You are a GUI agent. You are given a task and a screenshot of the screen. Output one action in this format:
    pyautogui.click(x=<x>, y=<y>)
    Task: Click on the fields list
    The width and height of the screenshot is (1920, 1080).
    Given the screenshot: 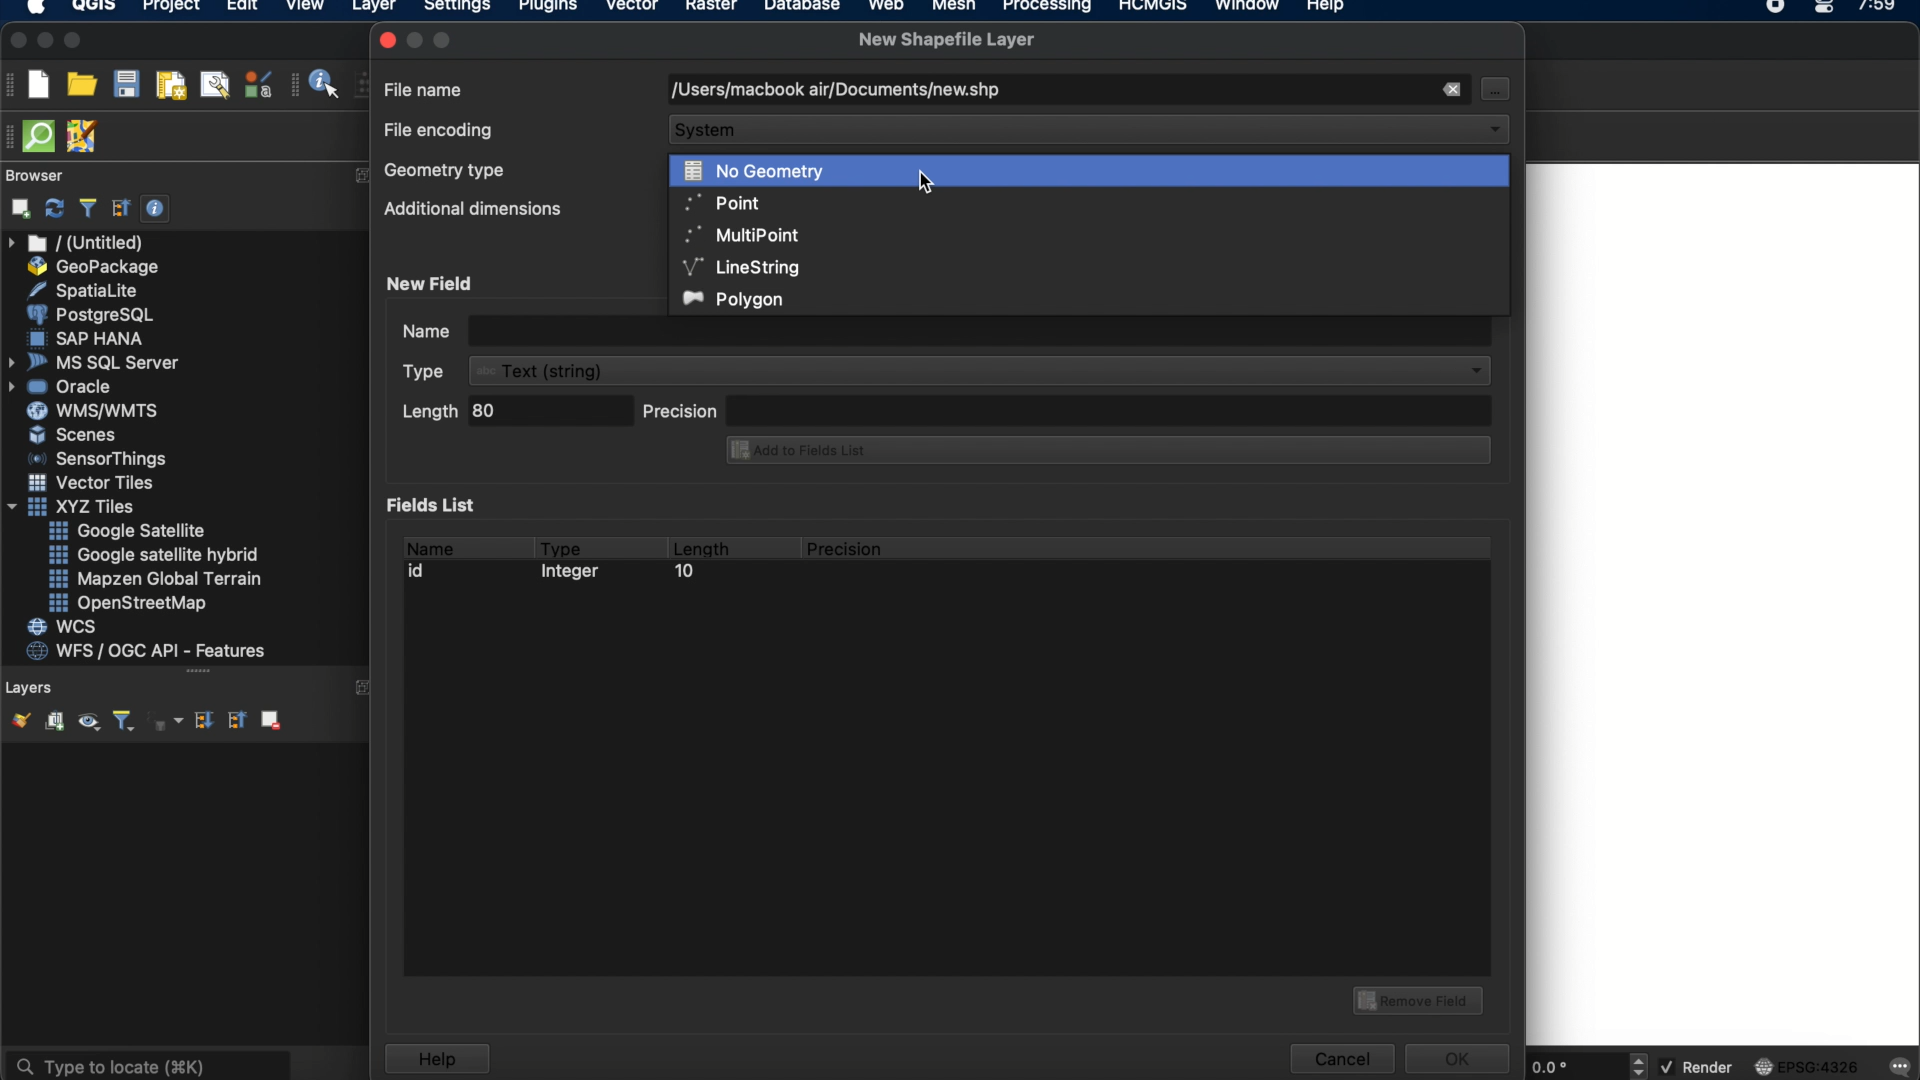 What is the action you would take?
    pyautogui.click(x=436, y=504)
    